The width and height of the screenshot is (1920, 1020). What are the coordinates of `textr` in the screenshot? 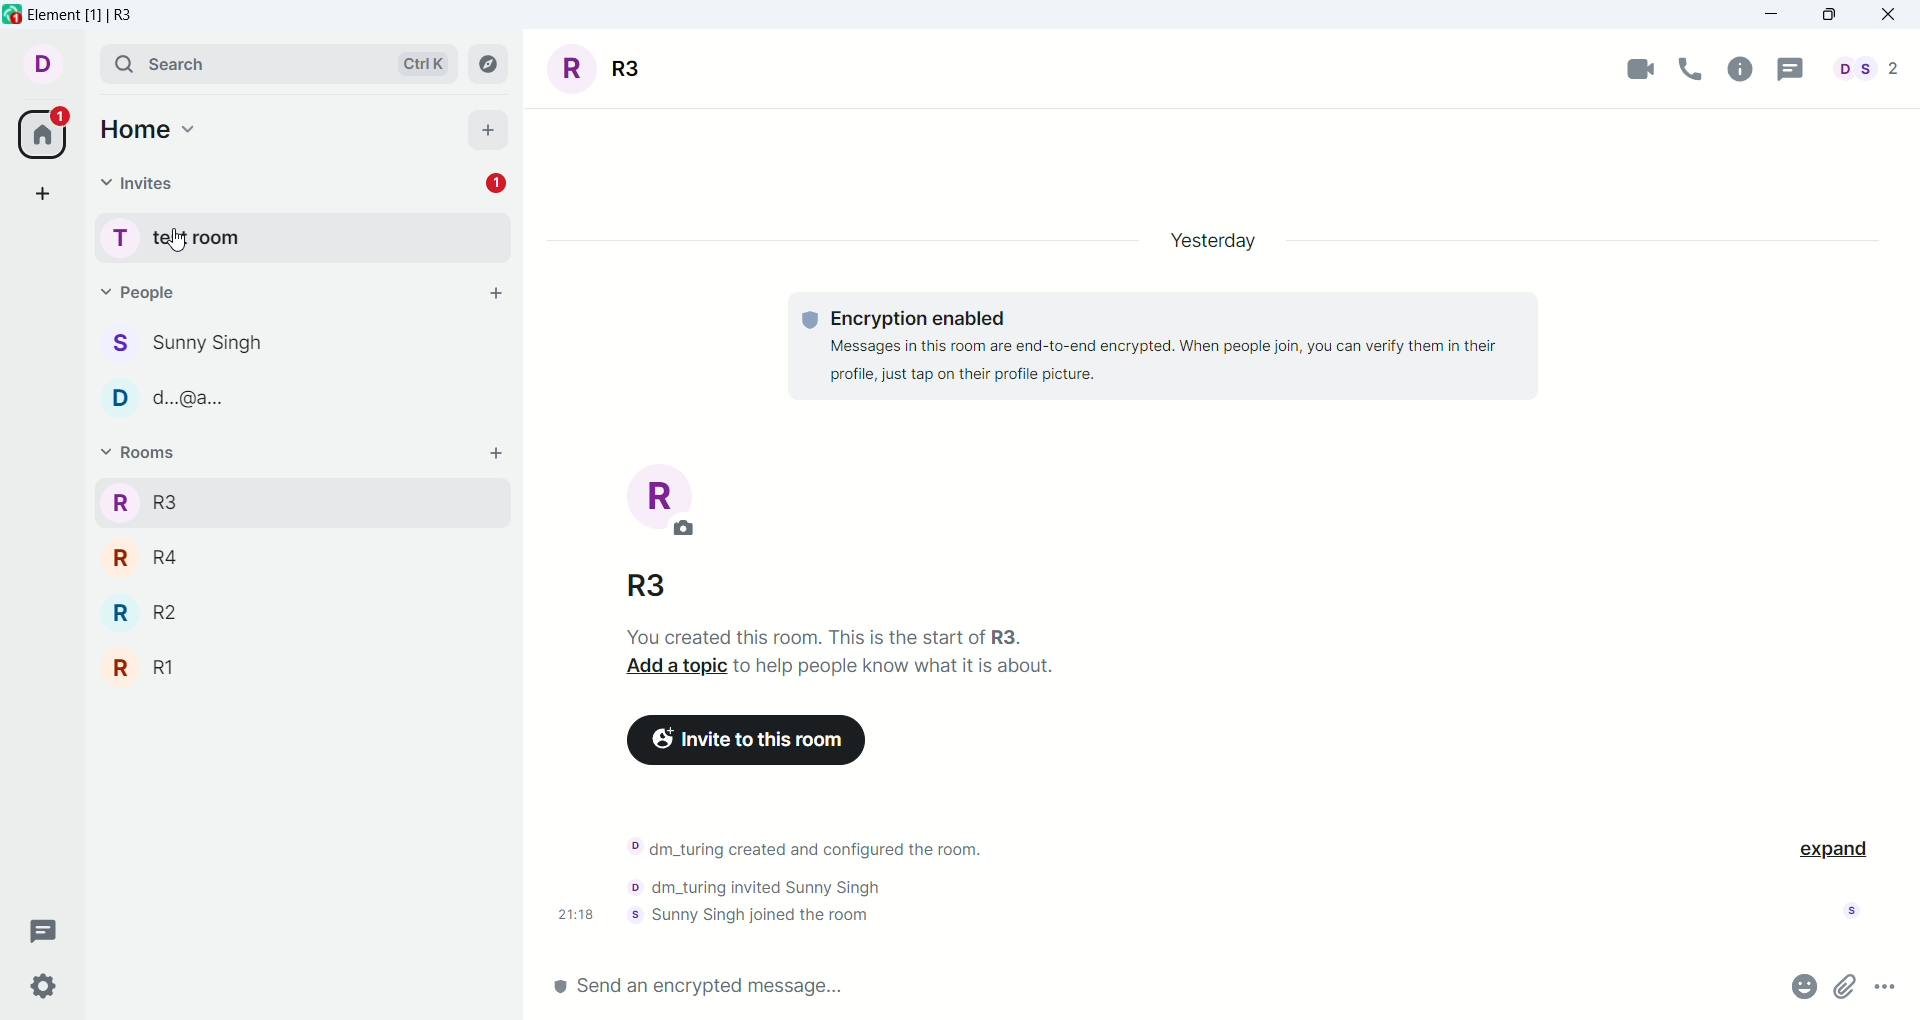 It's located at (894, 665).